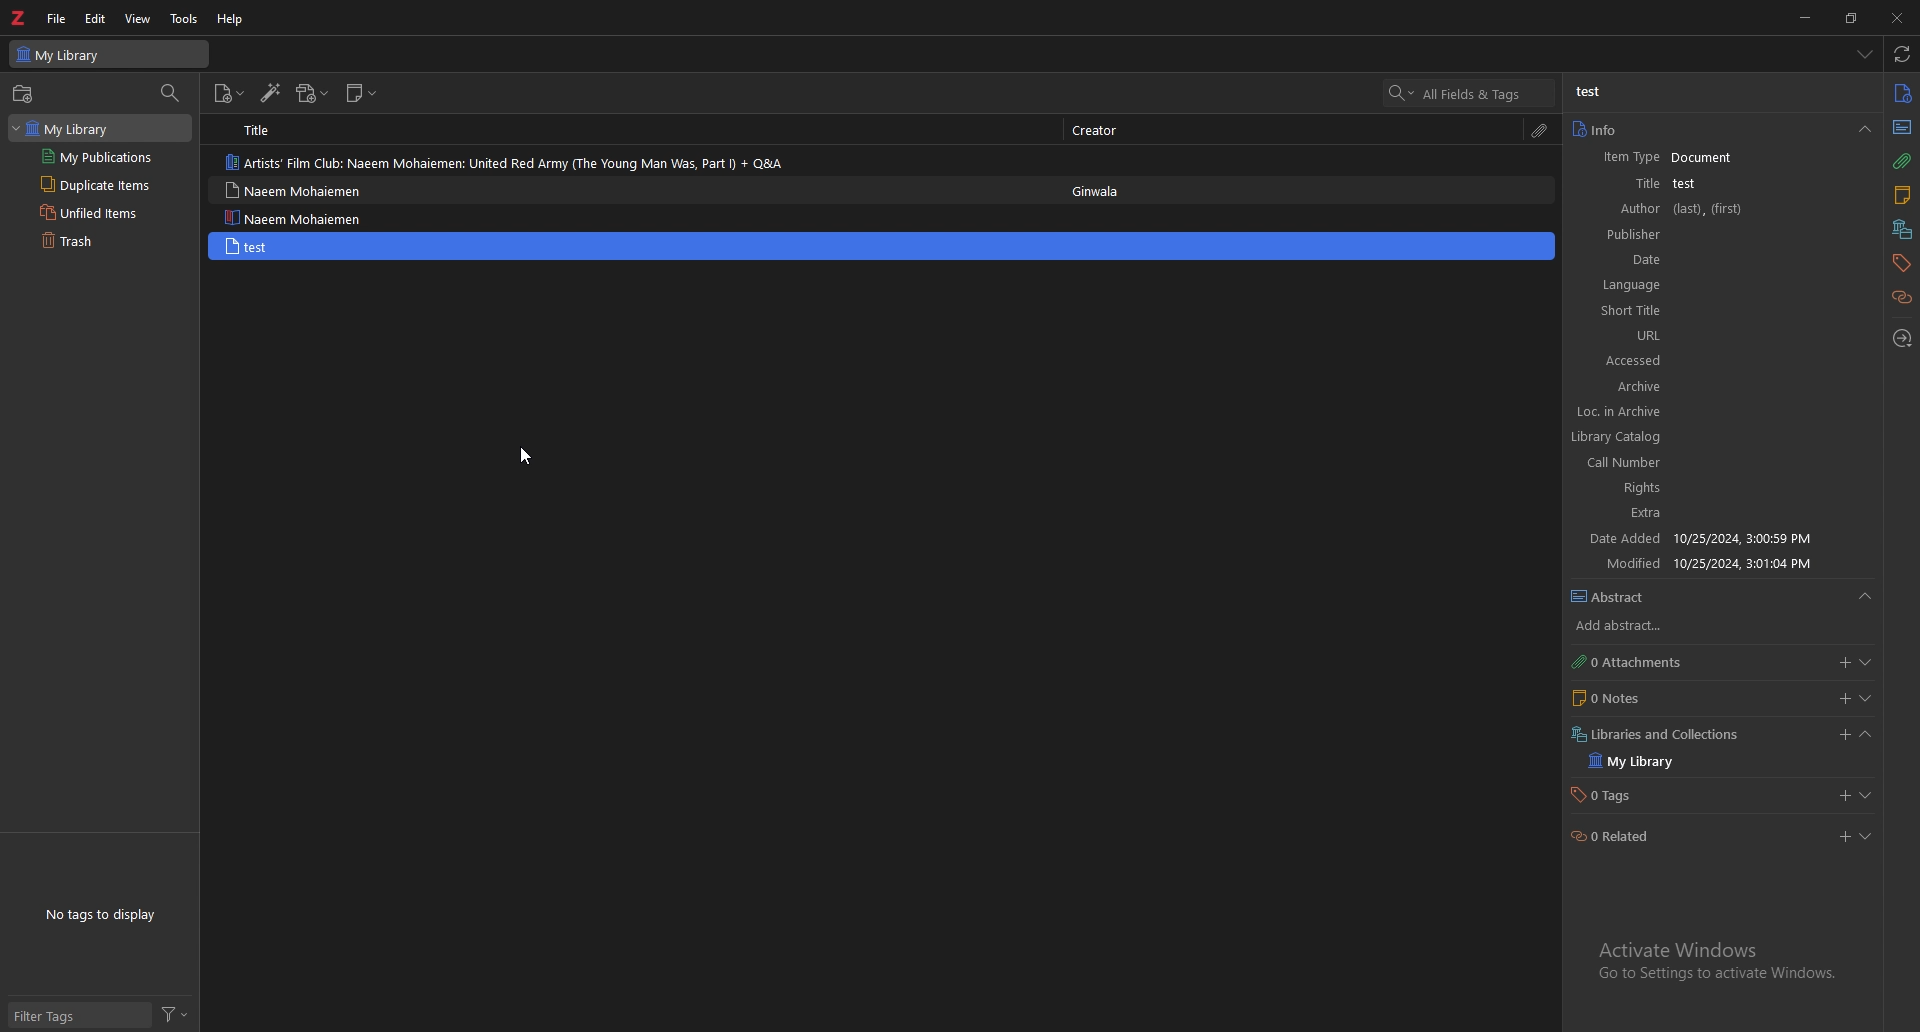 Image resolution: width=1920 pixels, height=1032 pixels. What do you see at coordinates (1643, 764) in the screenshot?
I see `My library` at bounding box center [1643, 764].